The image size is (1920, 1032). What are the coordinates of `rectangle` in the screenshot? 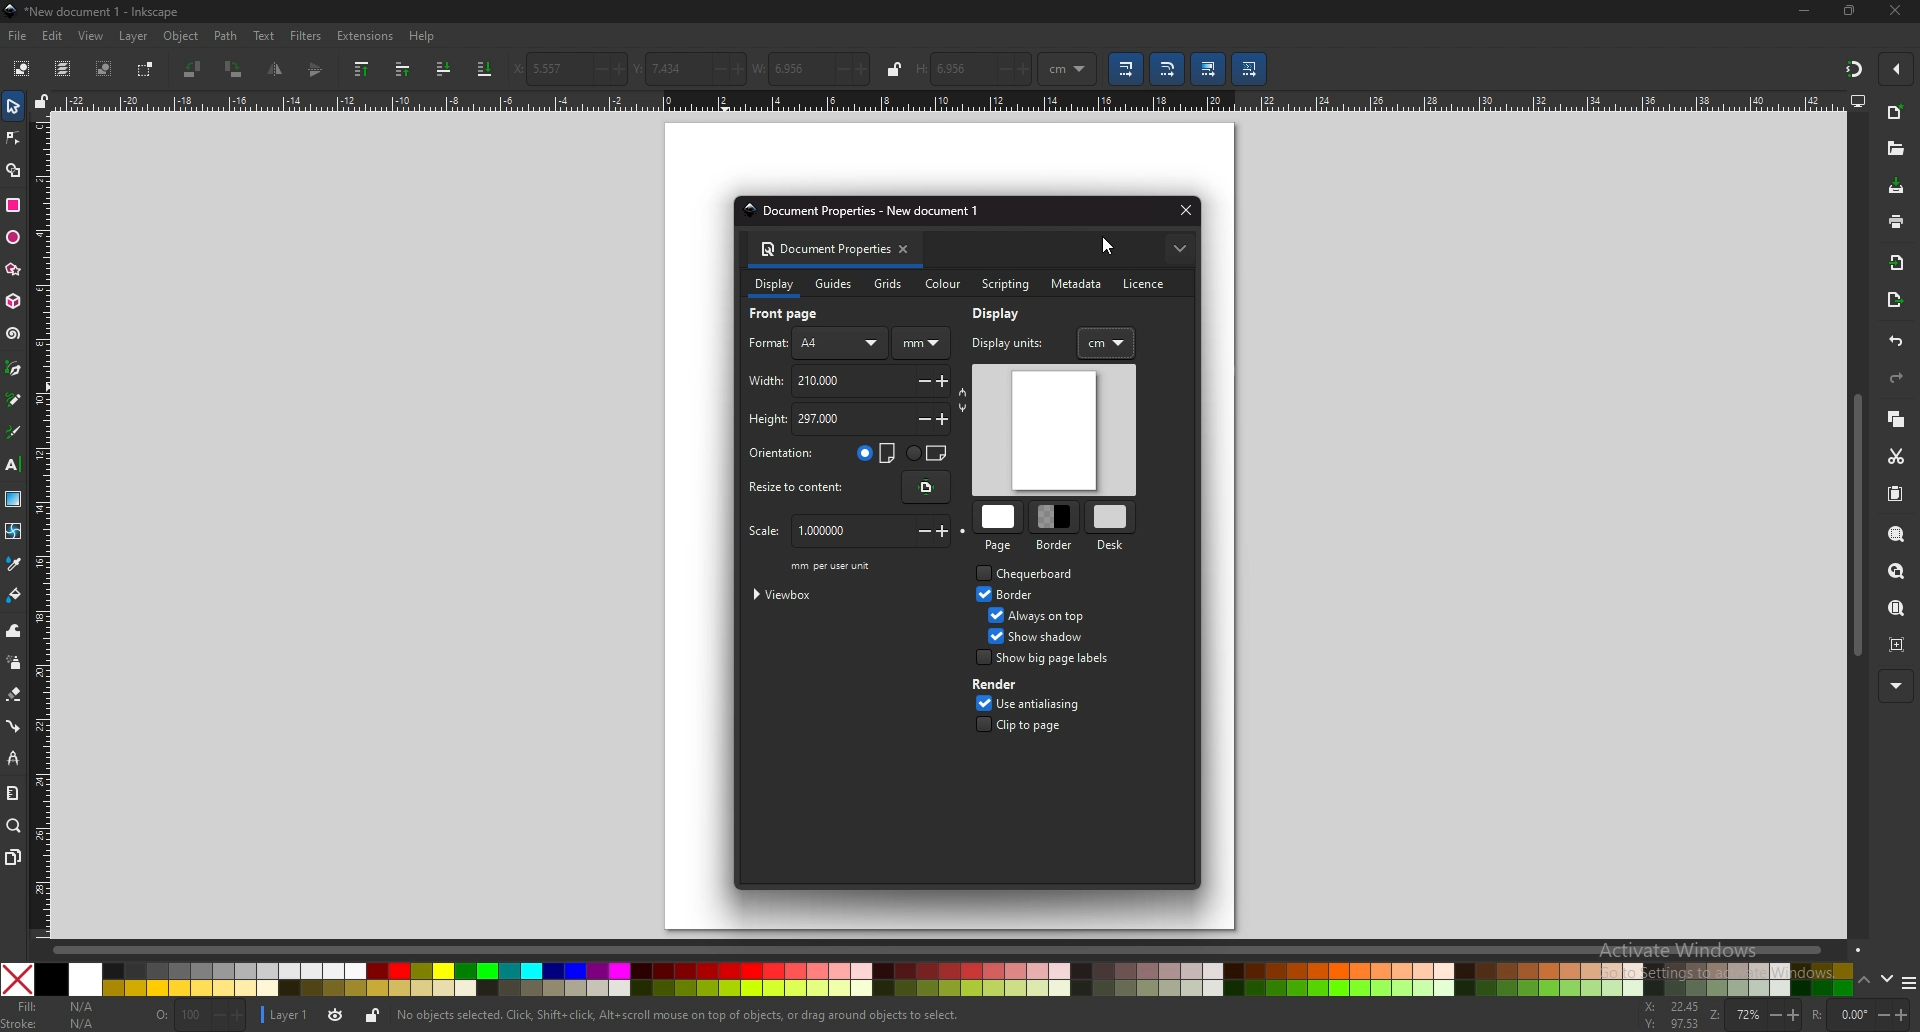 It's located at (13, 205).